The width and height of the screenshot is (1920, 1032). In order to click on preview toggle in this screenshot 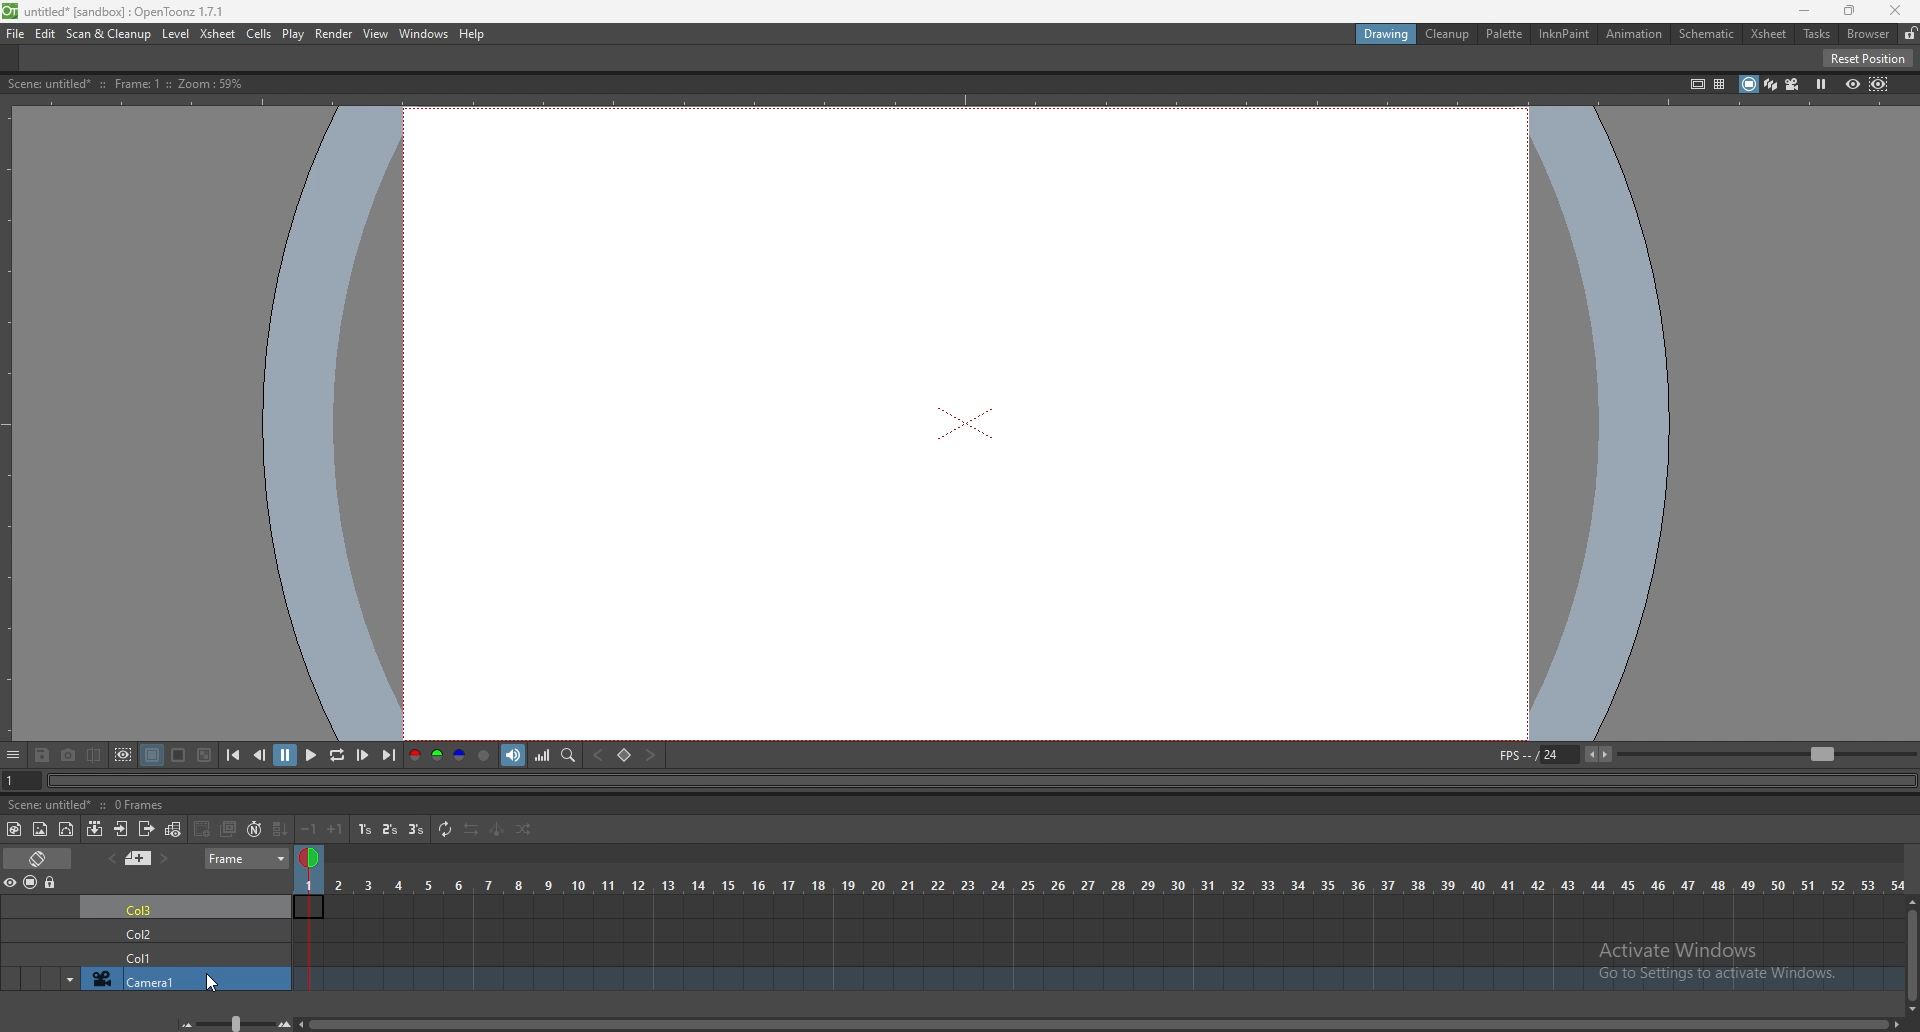, I will do `click(12, 882)`.